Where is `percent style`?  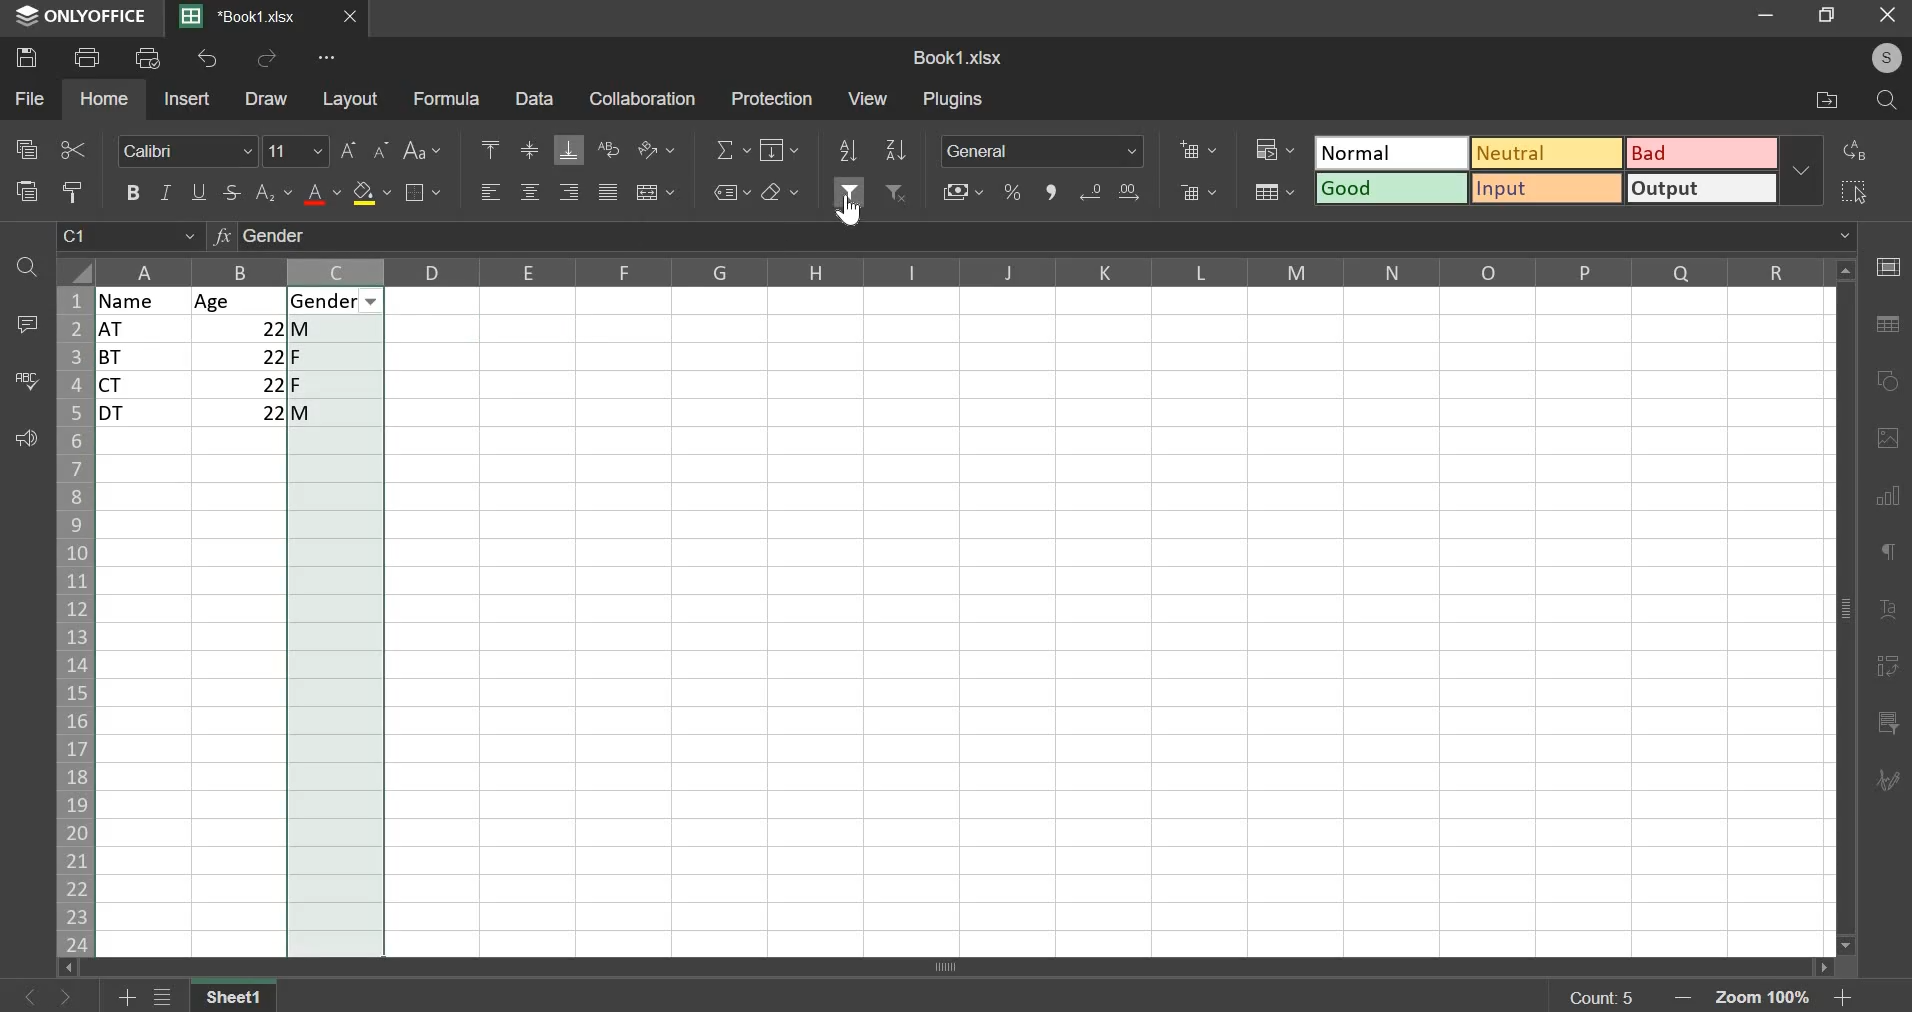 percent style is located at coordinates (1012, 193).